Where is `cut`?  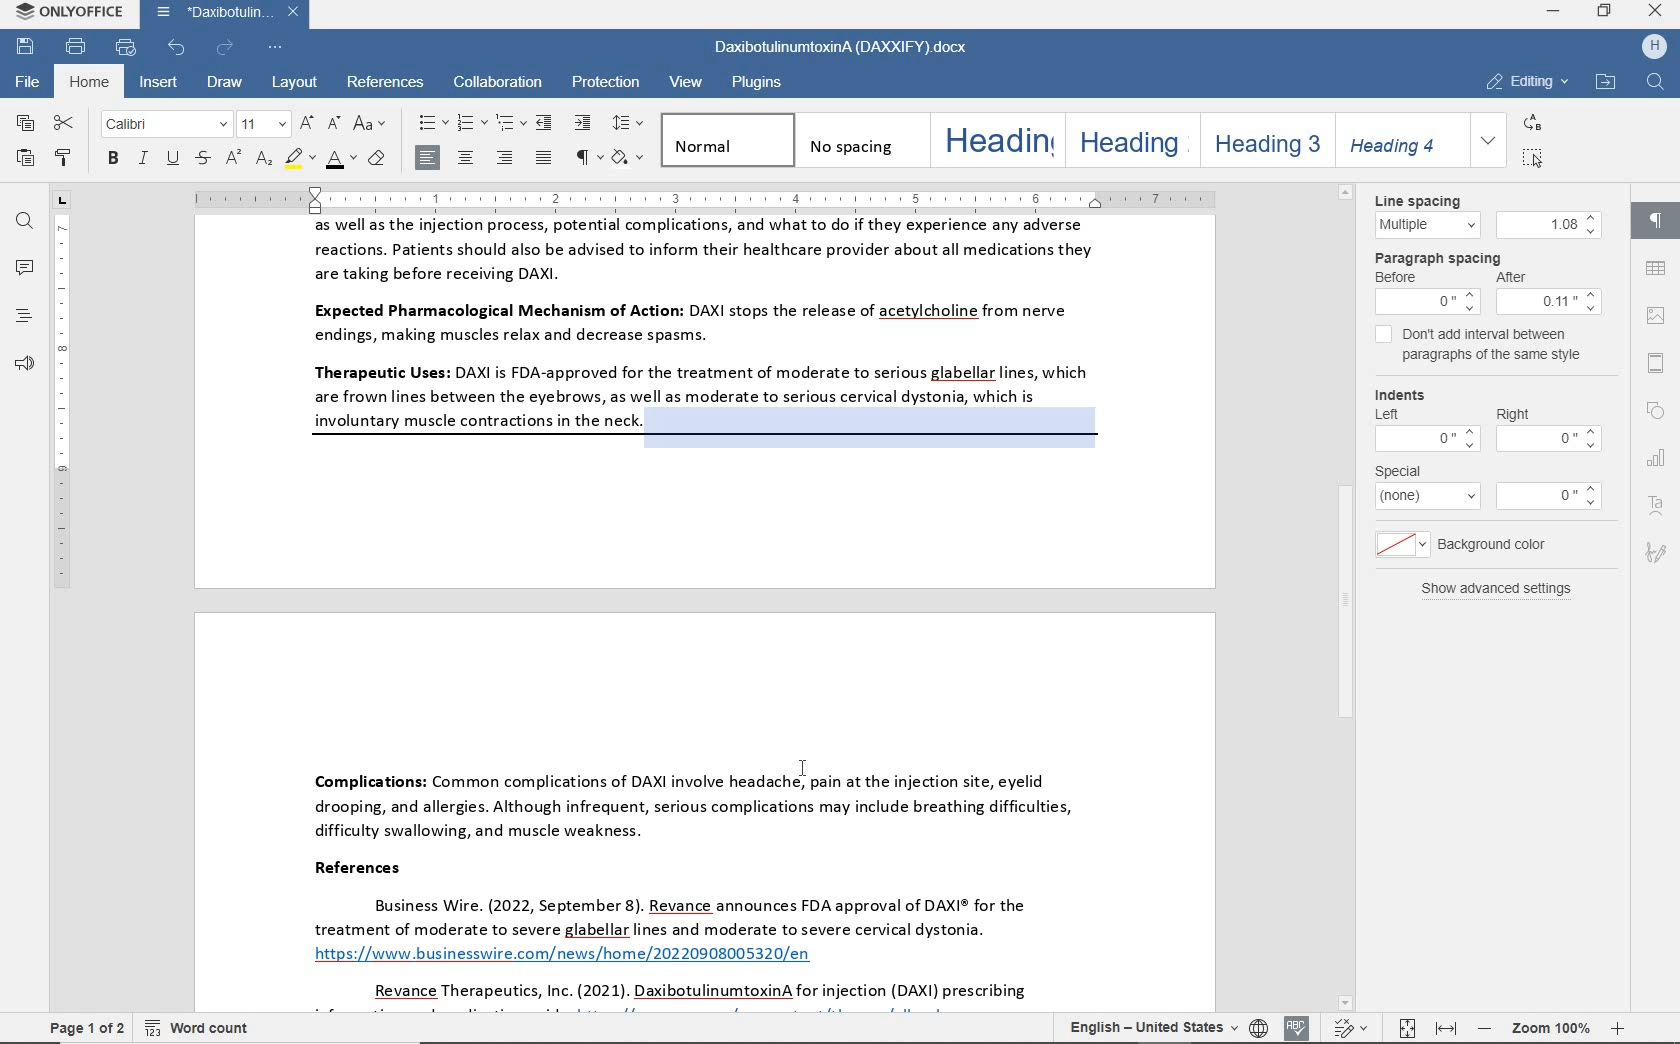
cut is located at coordinates (64, 124).